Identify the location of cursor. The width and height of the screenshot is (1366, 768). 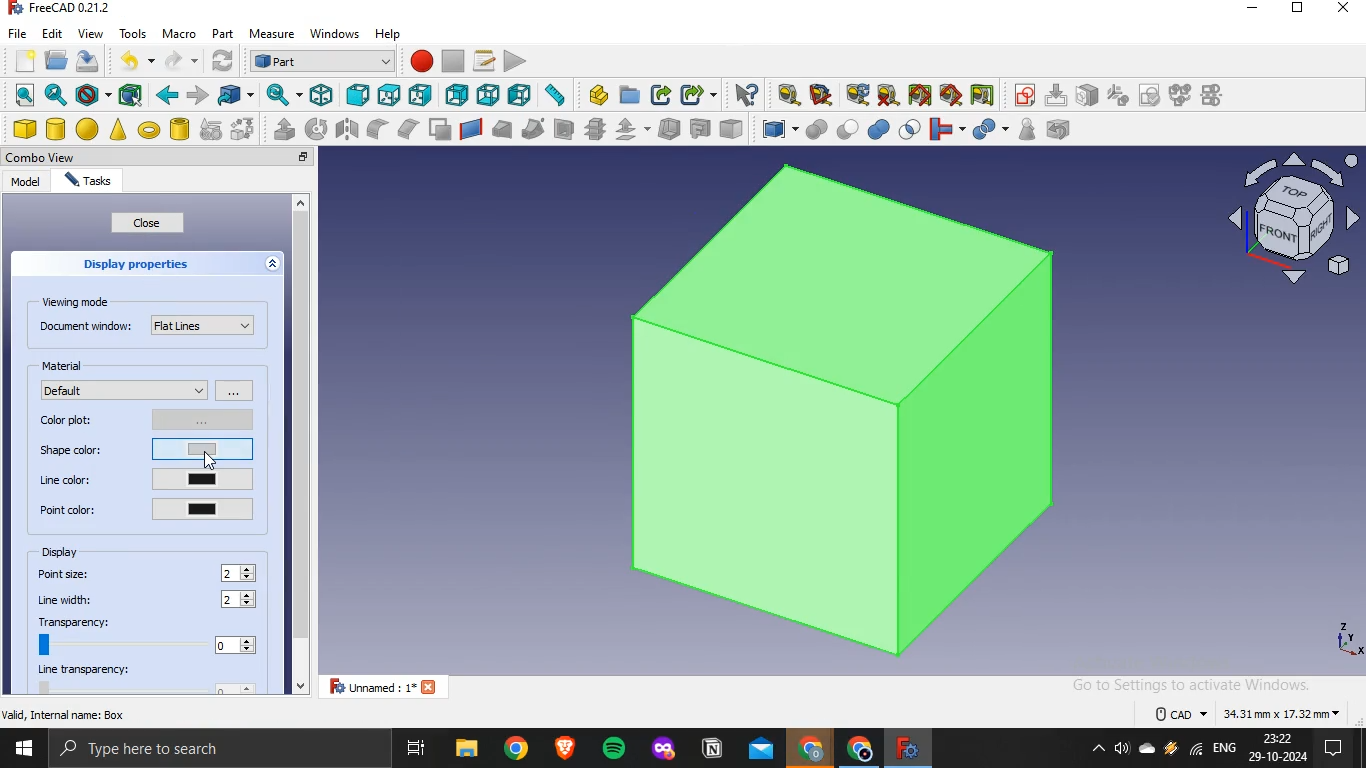
(213, 460).